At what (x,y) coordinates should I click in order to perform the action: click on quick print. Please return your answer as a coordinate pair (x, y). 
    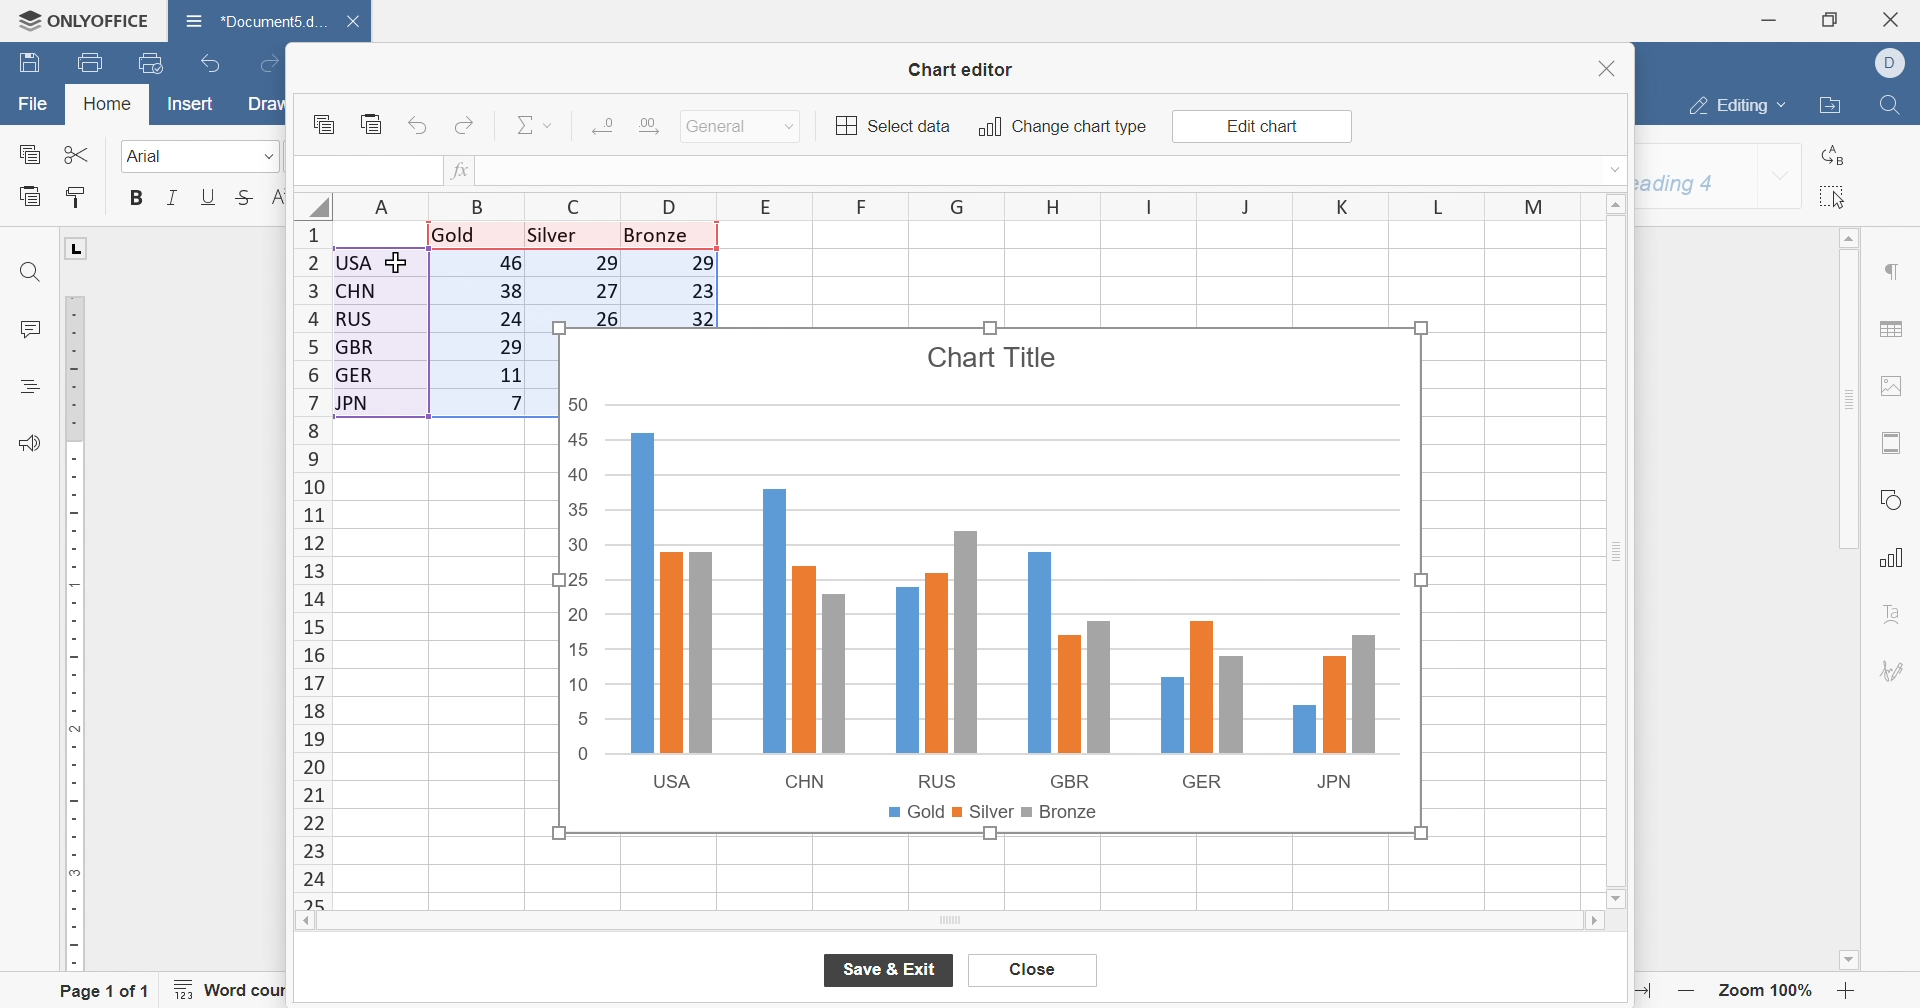
    Looking at the image, I should click on (150, 62).